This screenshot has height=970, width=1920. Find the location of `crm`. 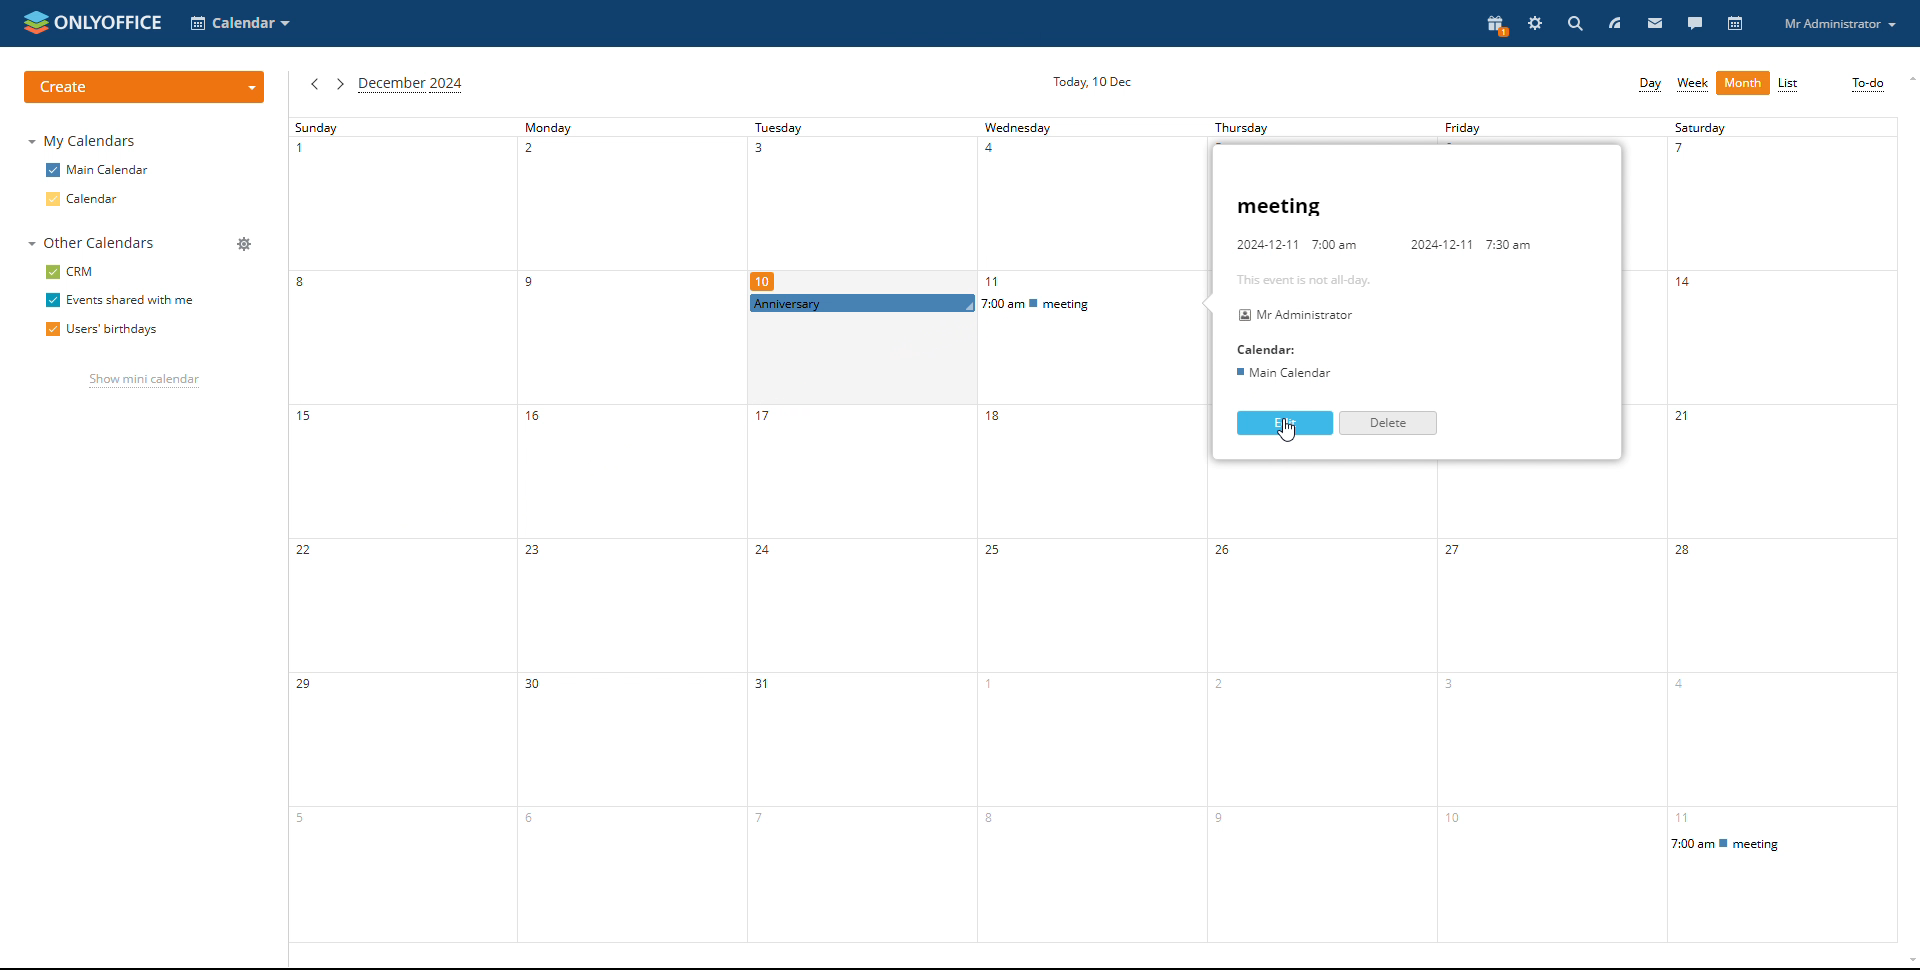

crm is located at coordinates (70, 272).